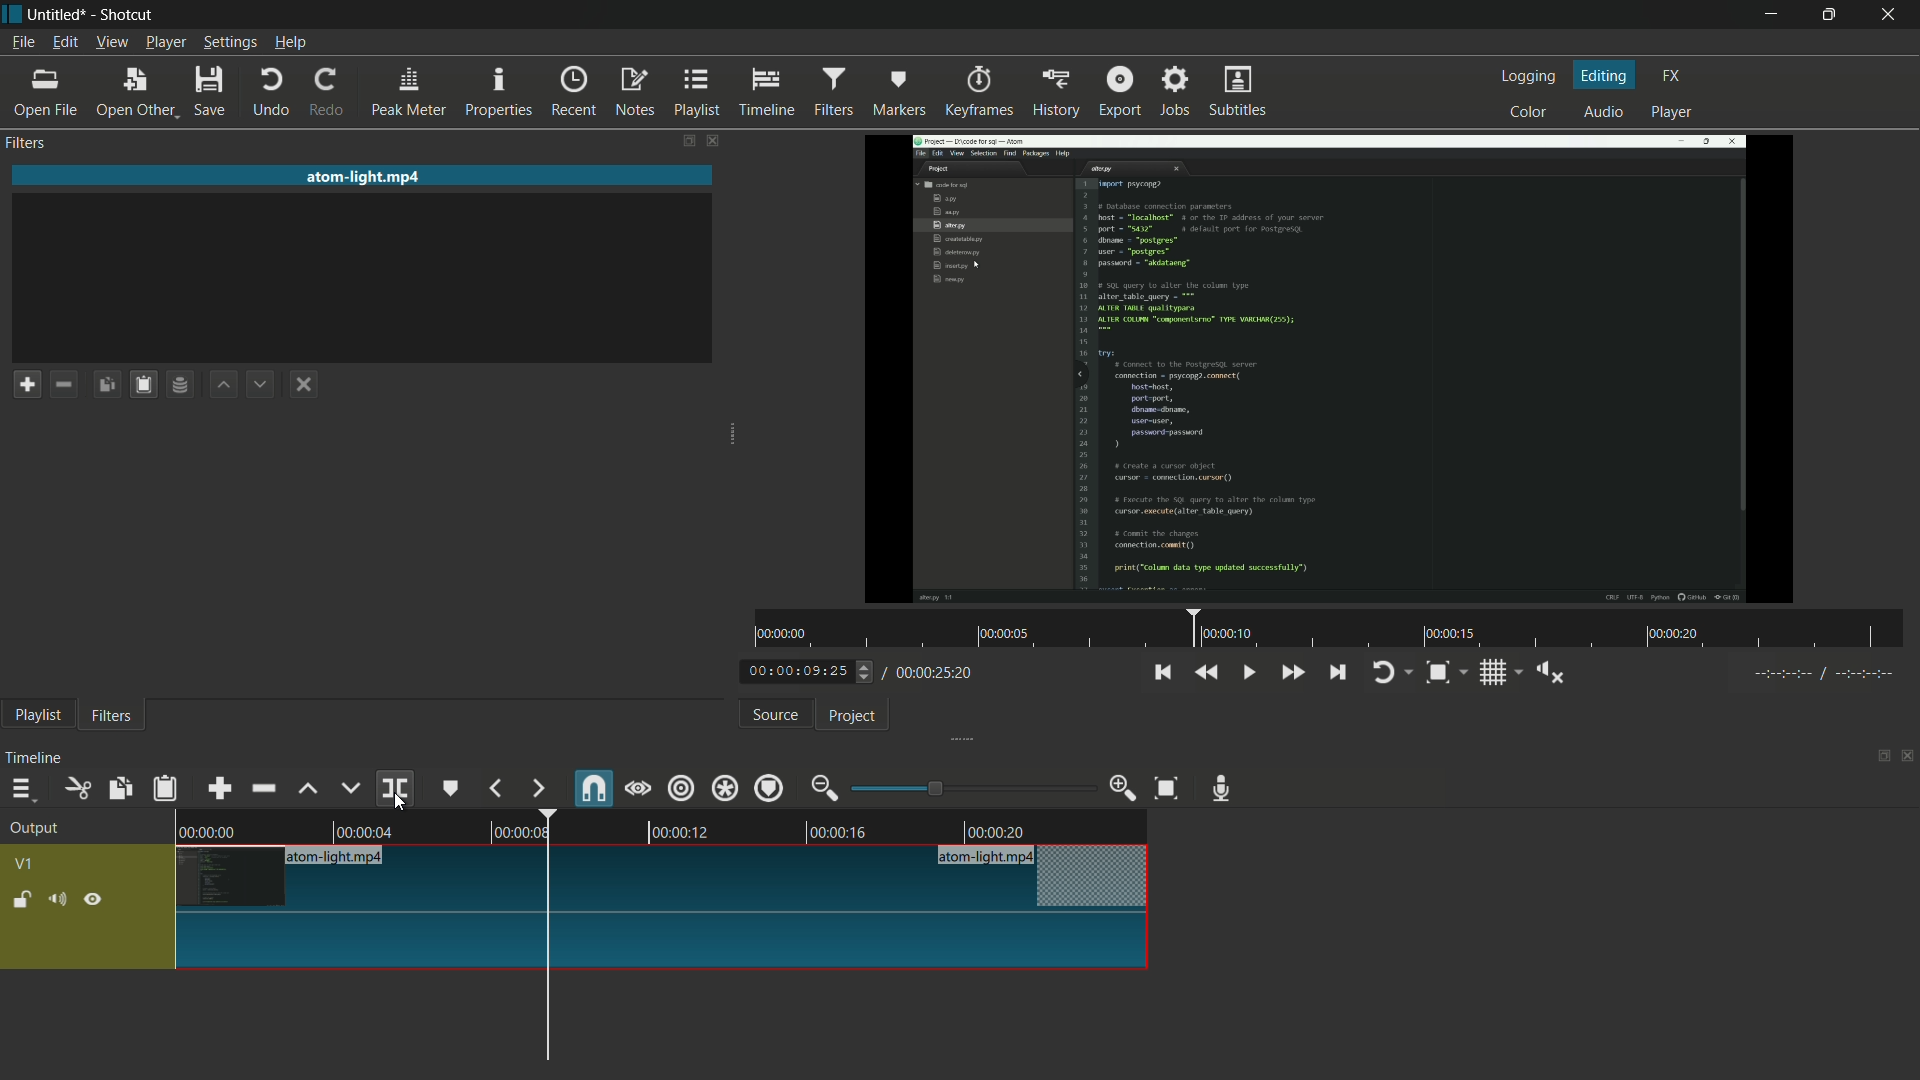 This screenshot has width=1920, height=1080. What do you see at coordinates (638, 788) in the screenshot?
I see `scrub while dragging` at bounding box center [638, 788].